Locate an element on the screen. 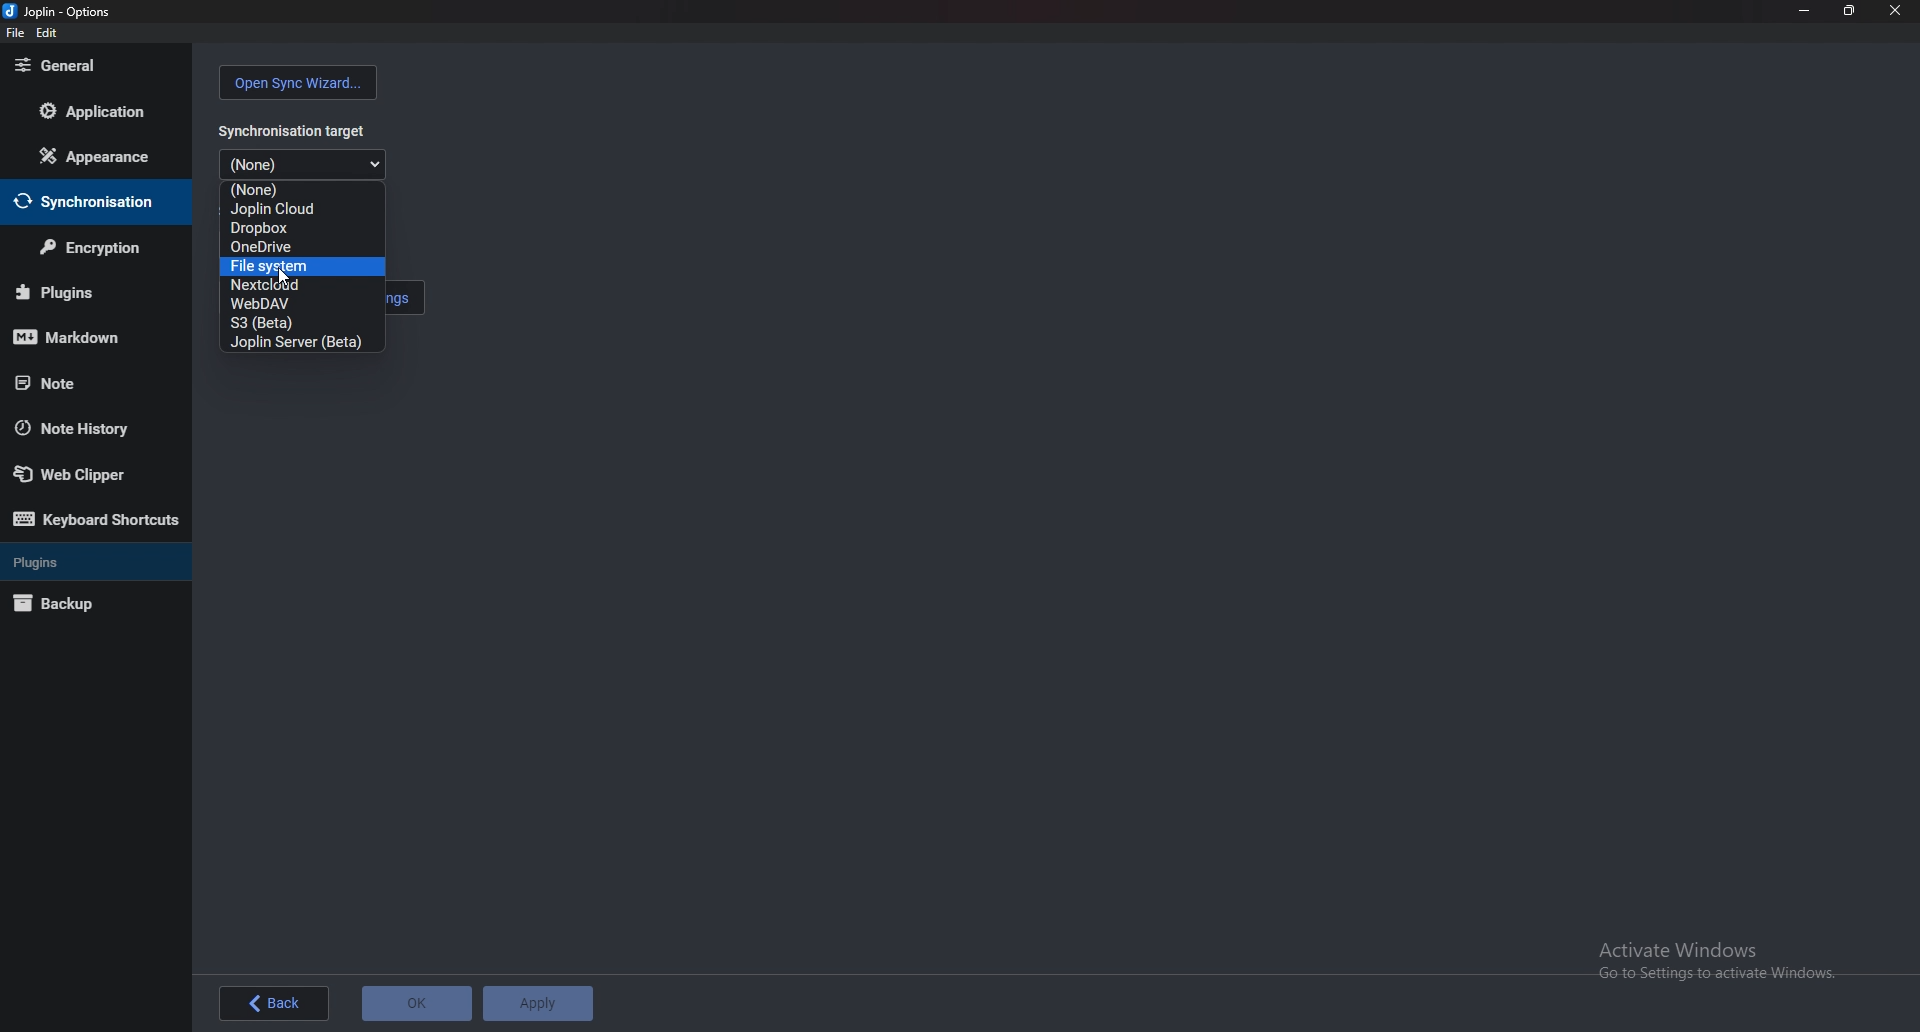 This screenshot has height=1032, width=1920. web clipper is located at coordinates (87, 473).